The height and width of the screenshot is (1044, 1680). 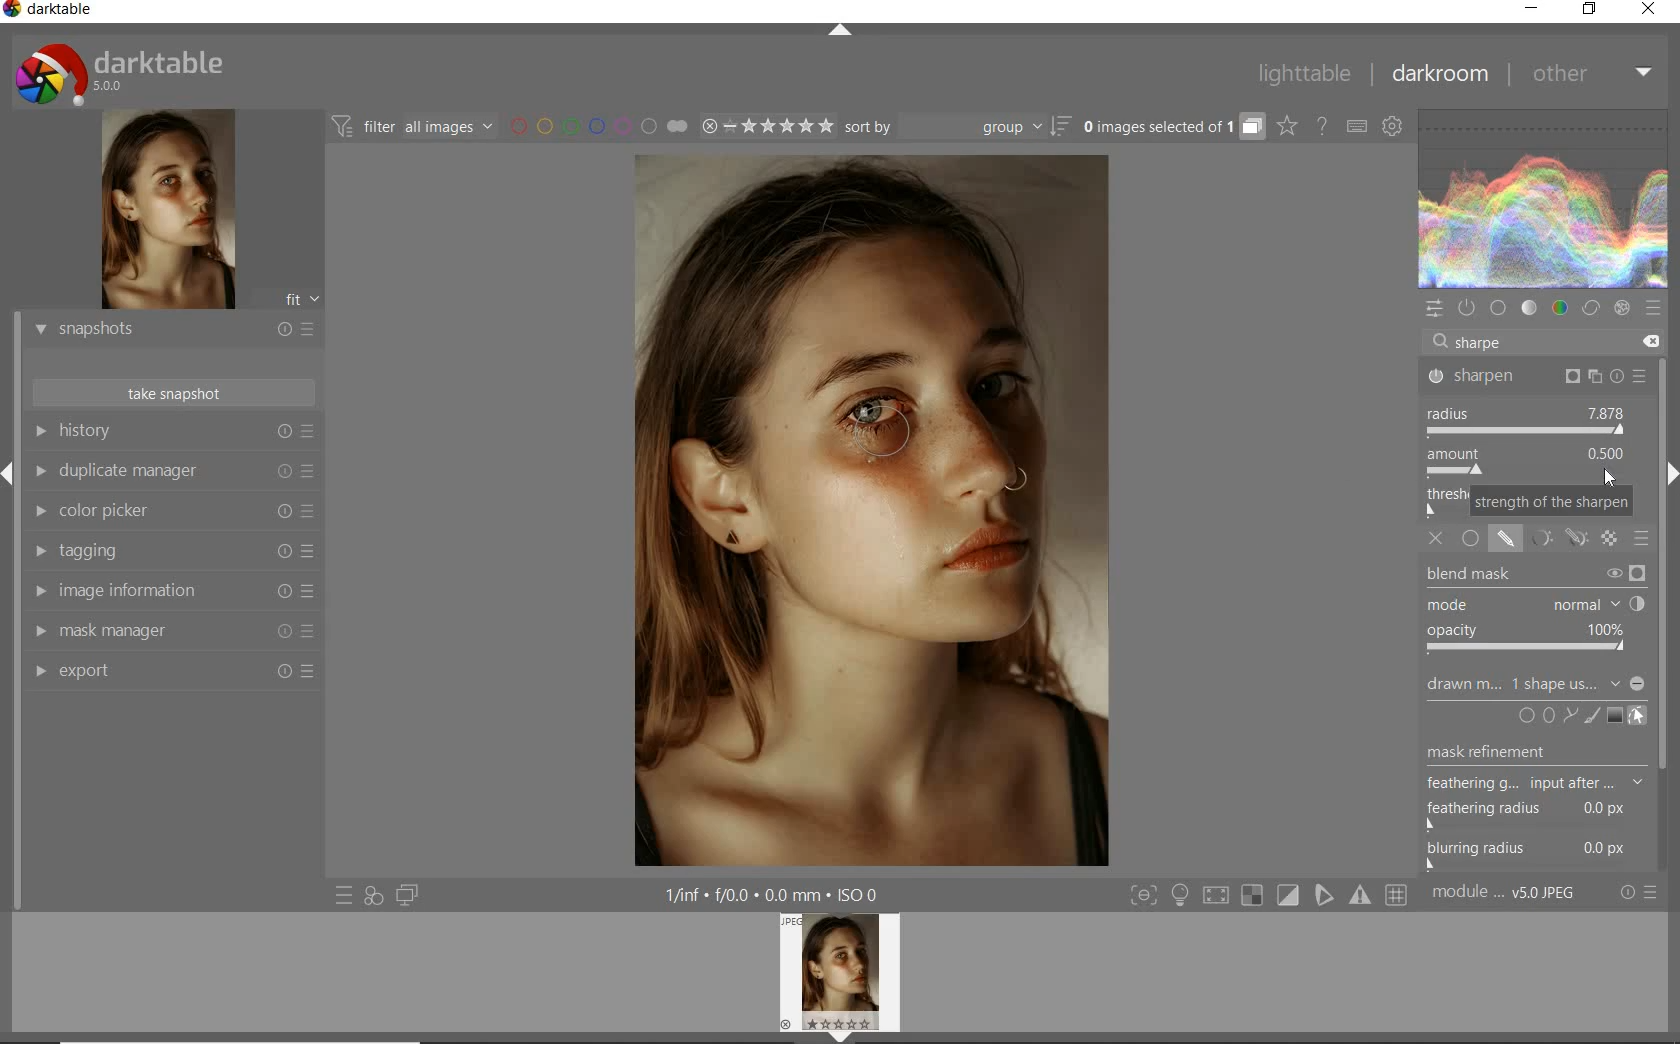 I want to click on presets, so click(x=1652, y=308).